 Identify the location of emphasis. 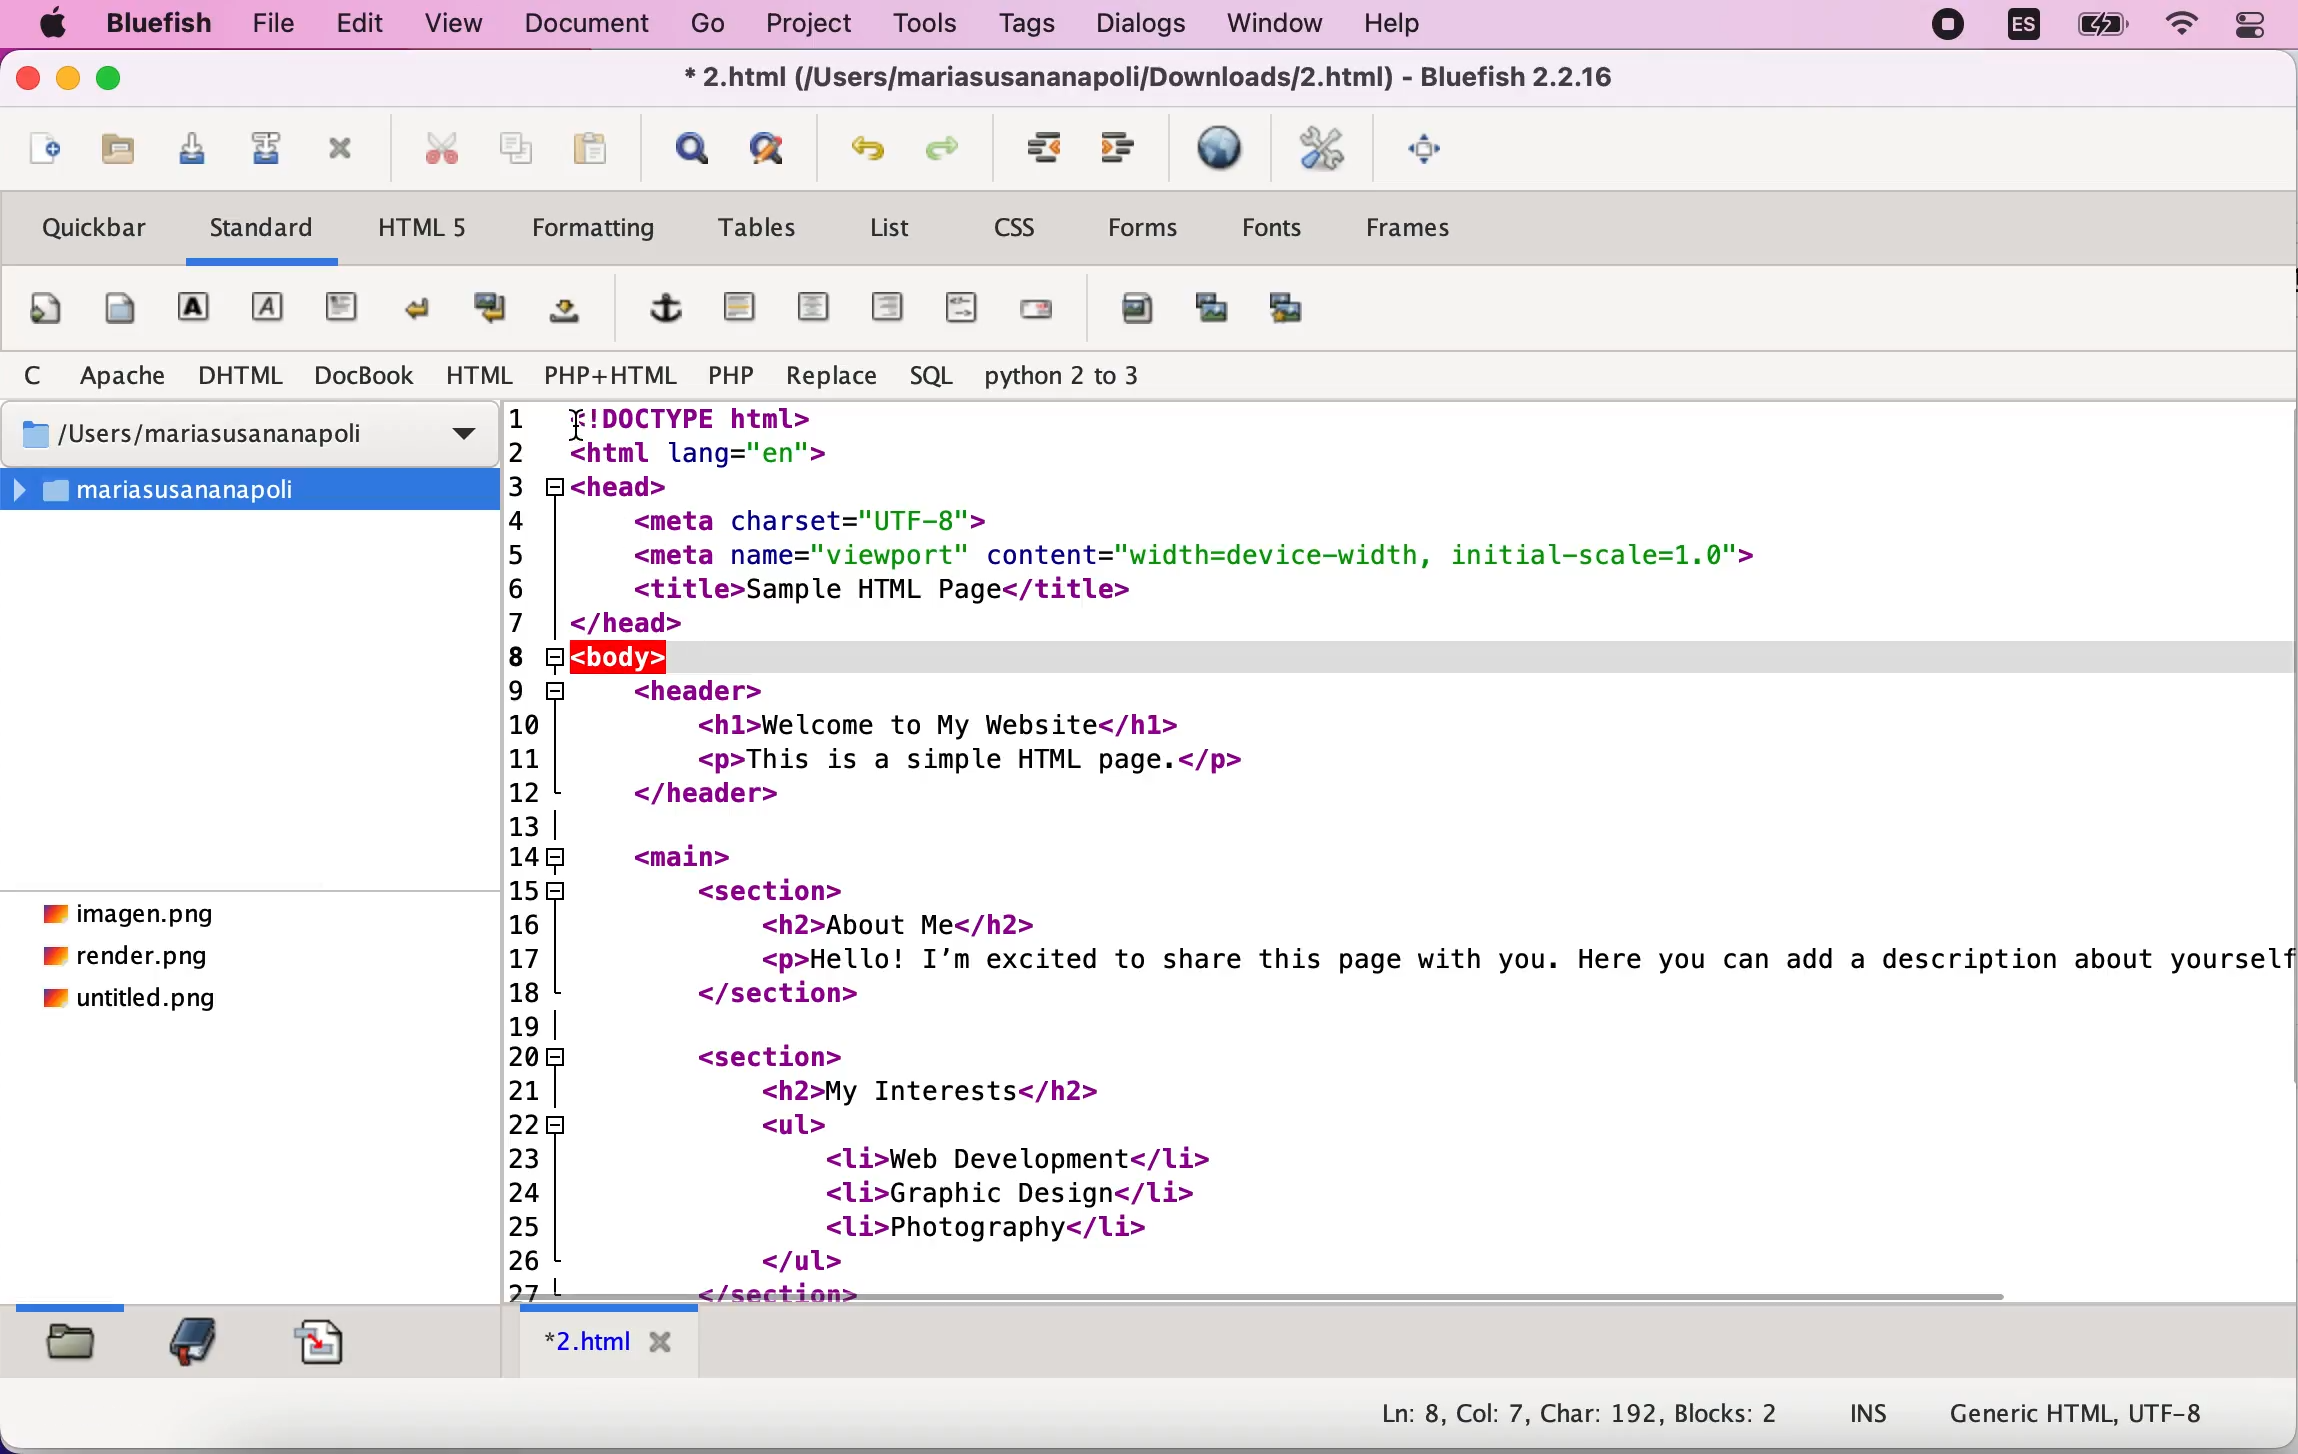
(267, 309).